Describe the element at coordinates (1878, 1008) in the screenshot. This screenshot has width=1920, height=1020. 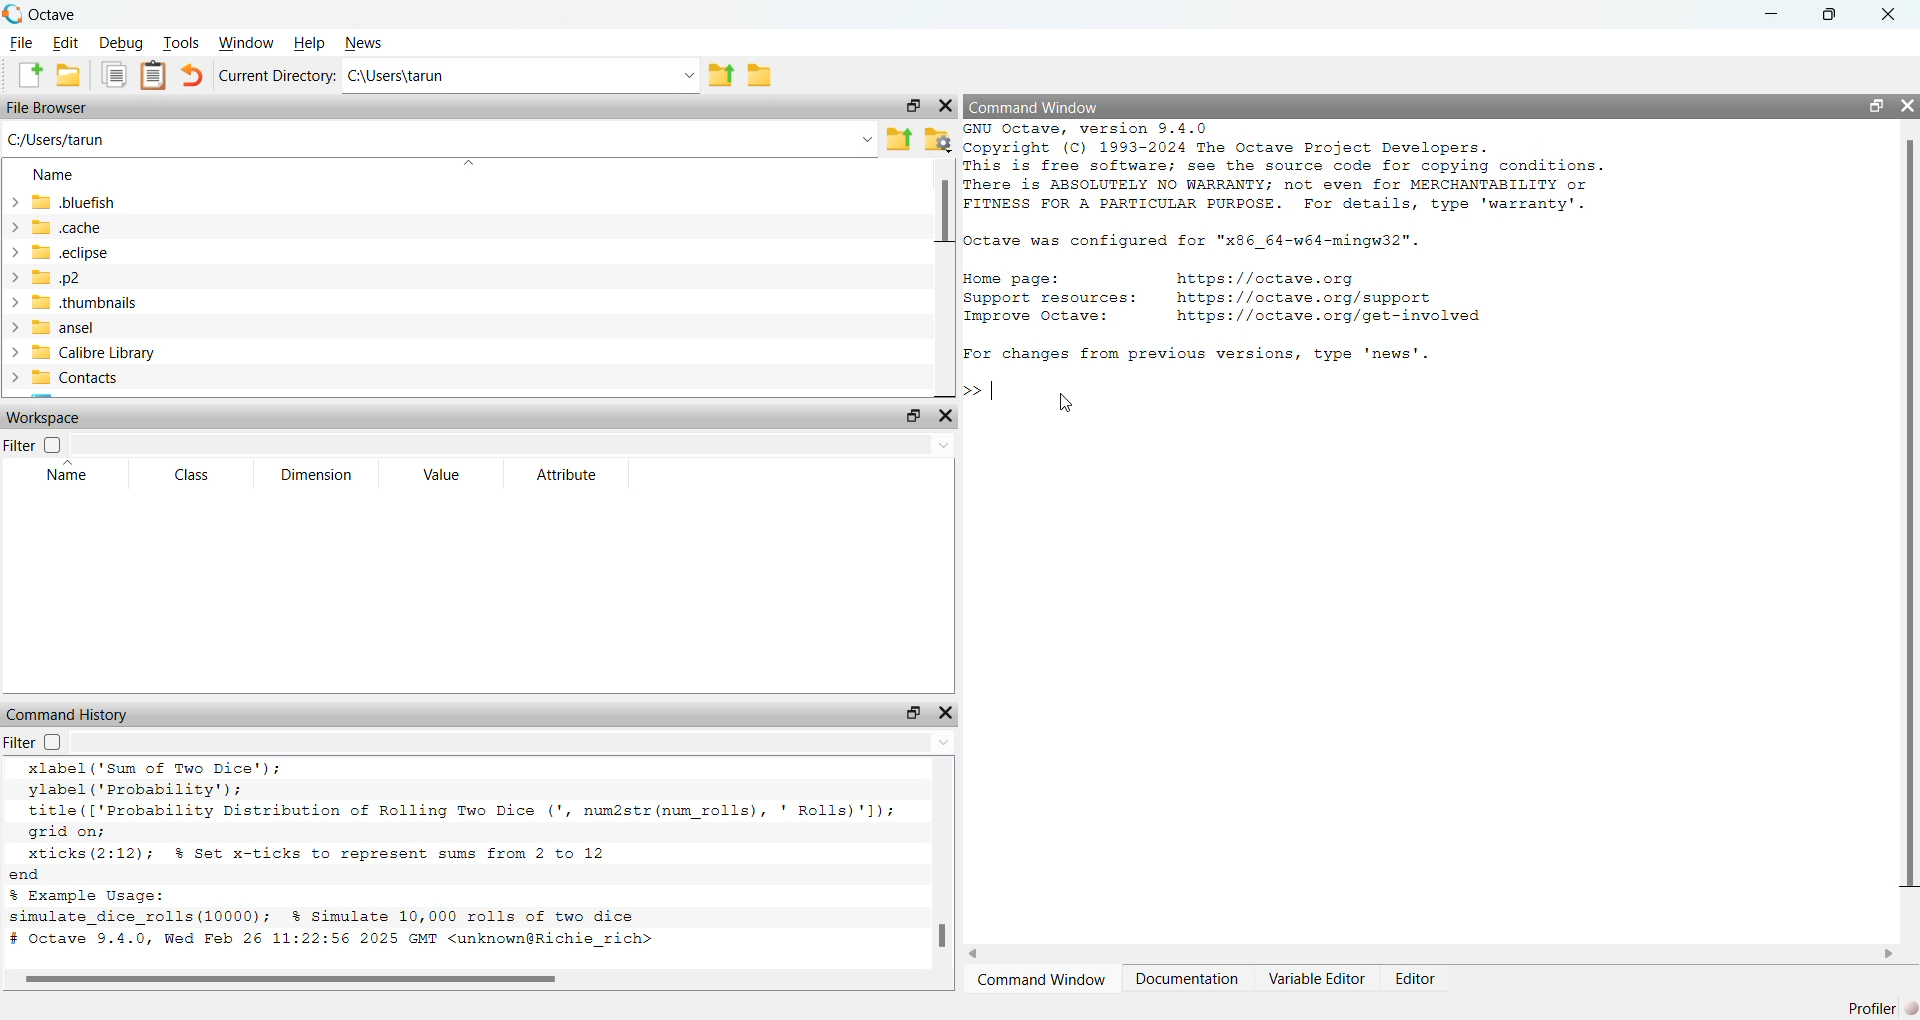
I see `Profiler` at that location.